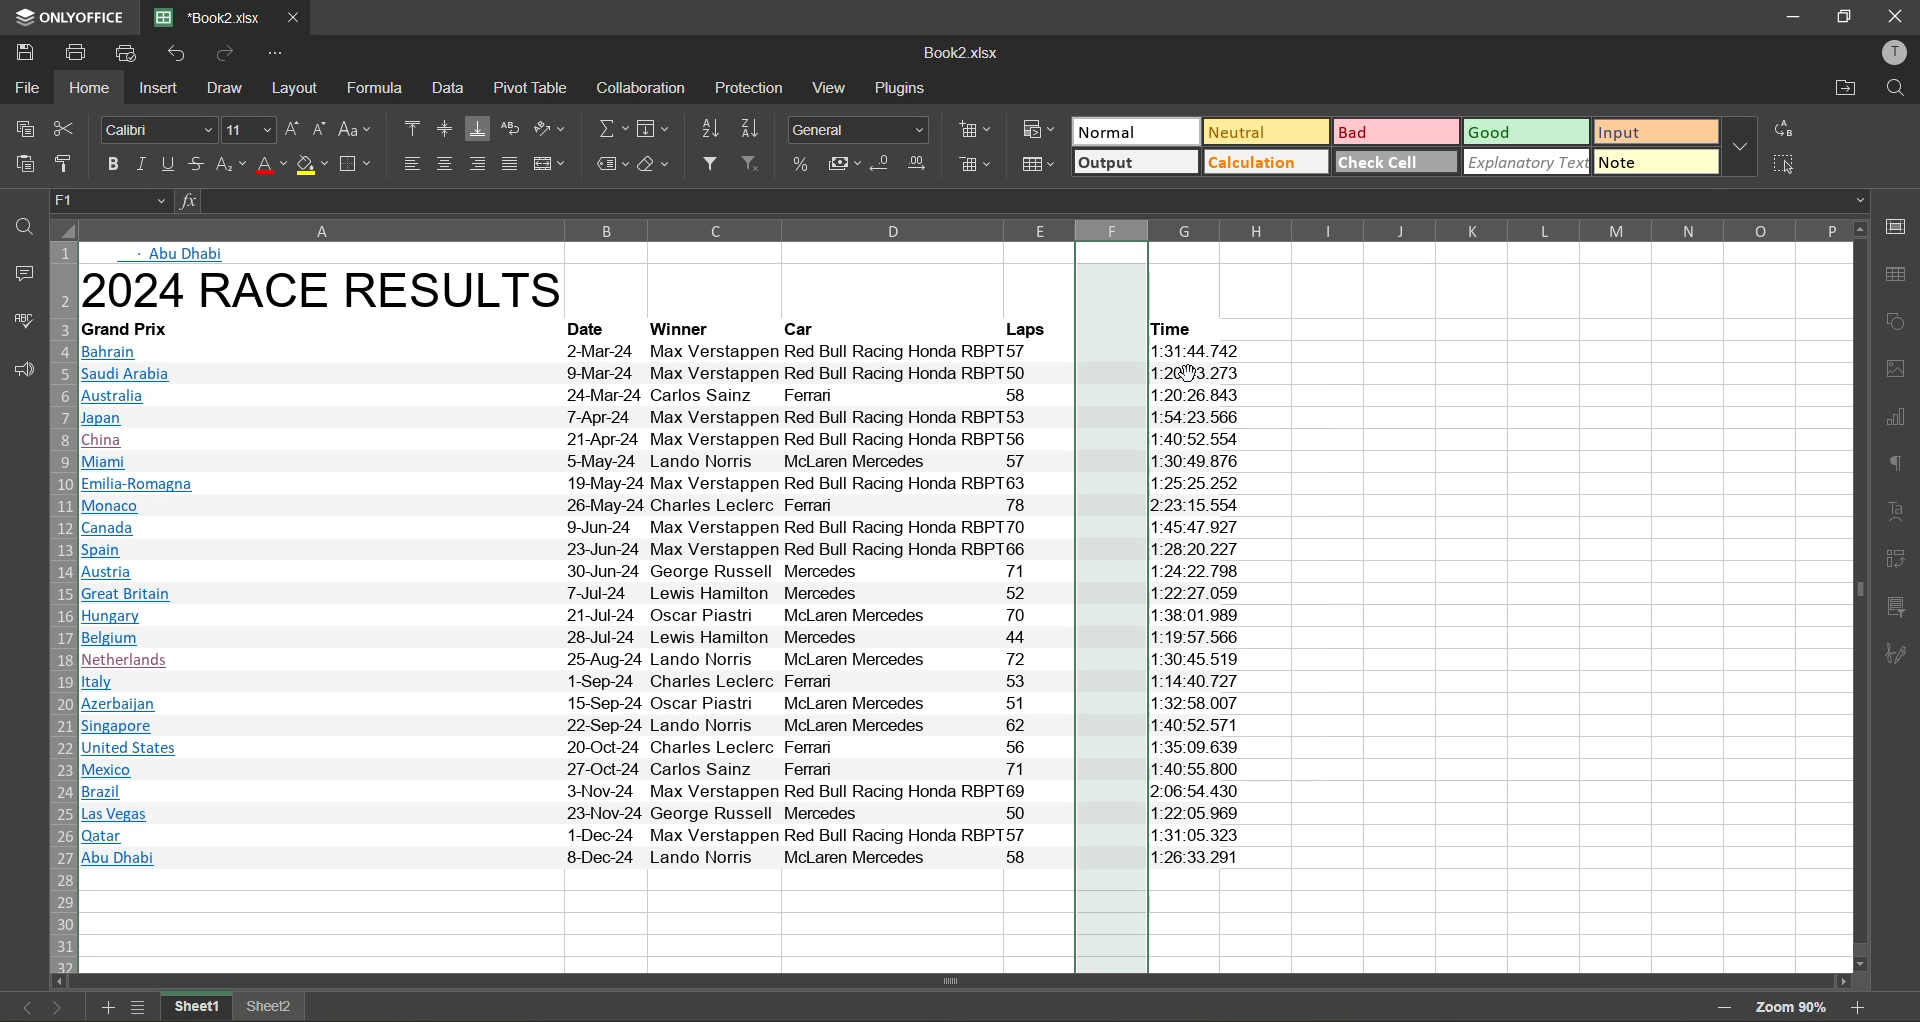  I want to click on BBahrain 2-Mar-24 Max Verstappen Red Bull Racing Honda RBPT57 1:31:44 742, so click(566, 352).